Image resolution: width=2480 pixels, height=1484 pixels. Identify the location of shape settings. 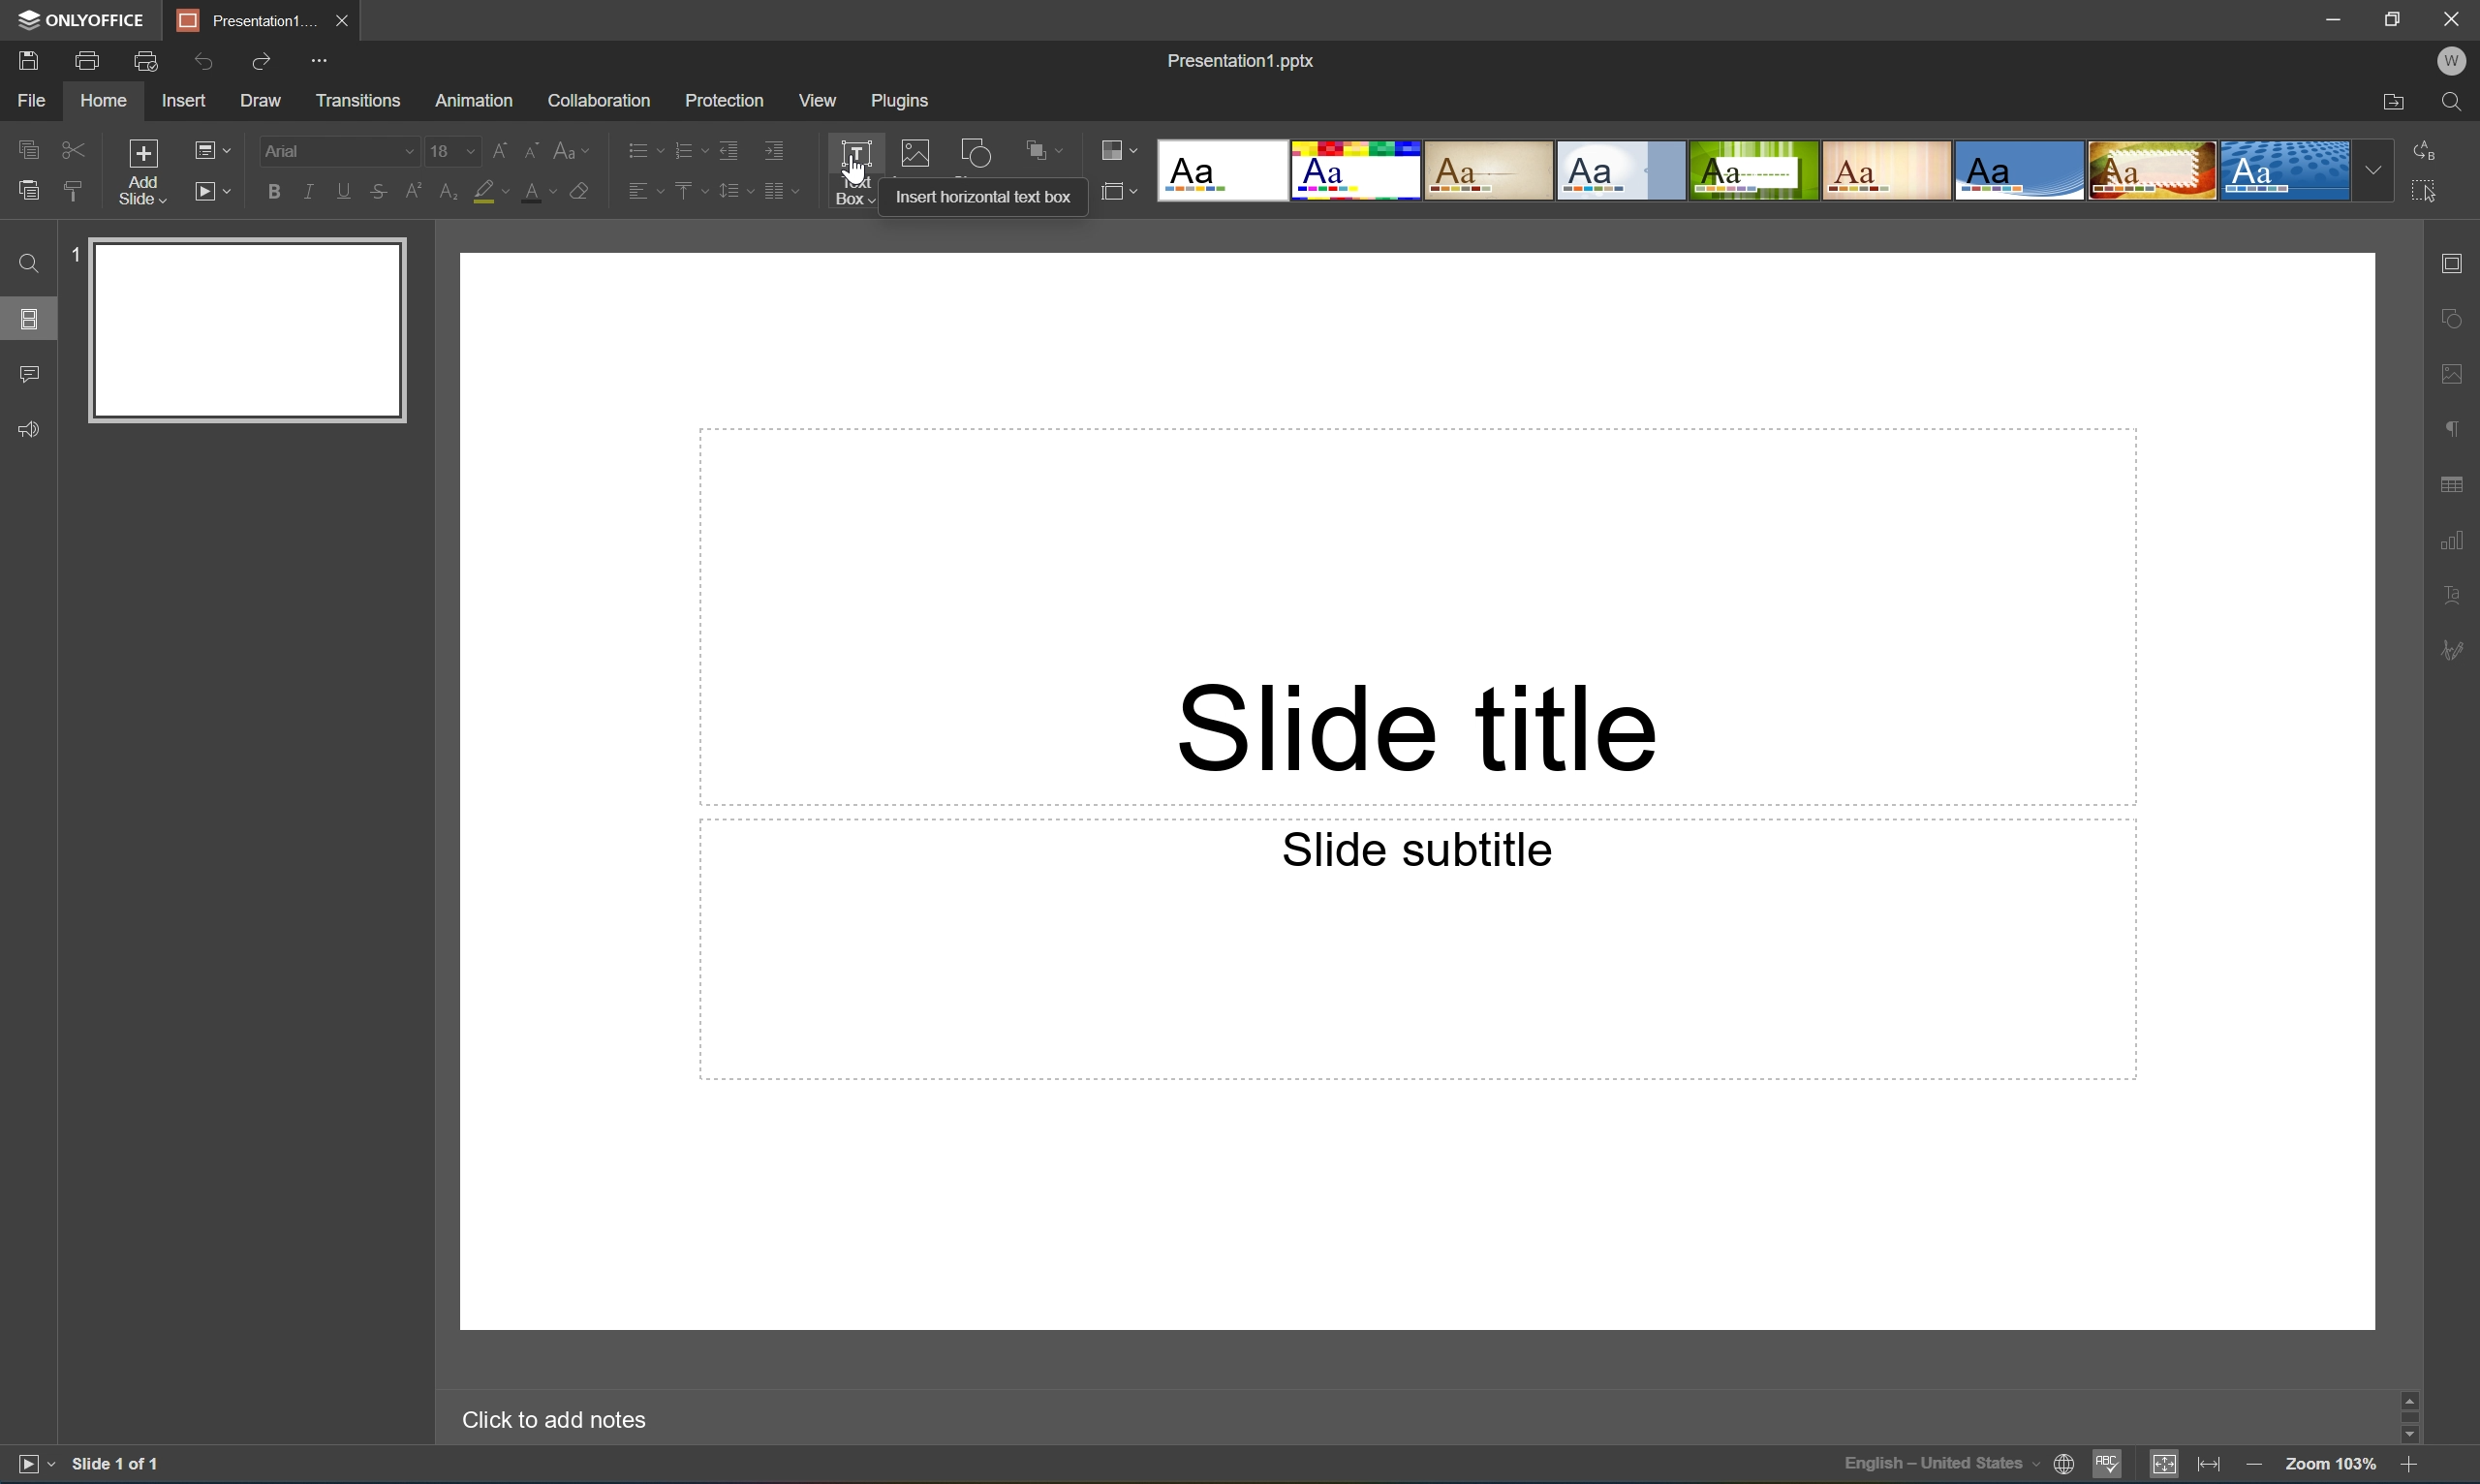
(2455, 320).